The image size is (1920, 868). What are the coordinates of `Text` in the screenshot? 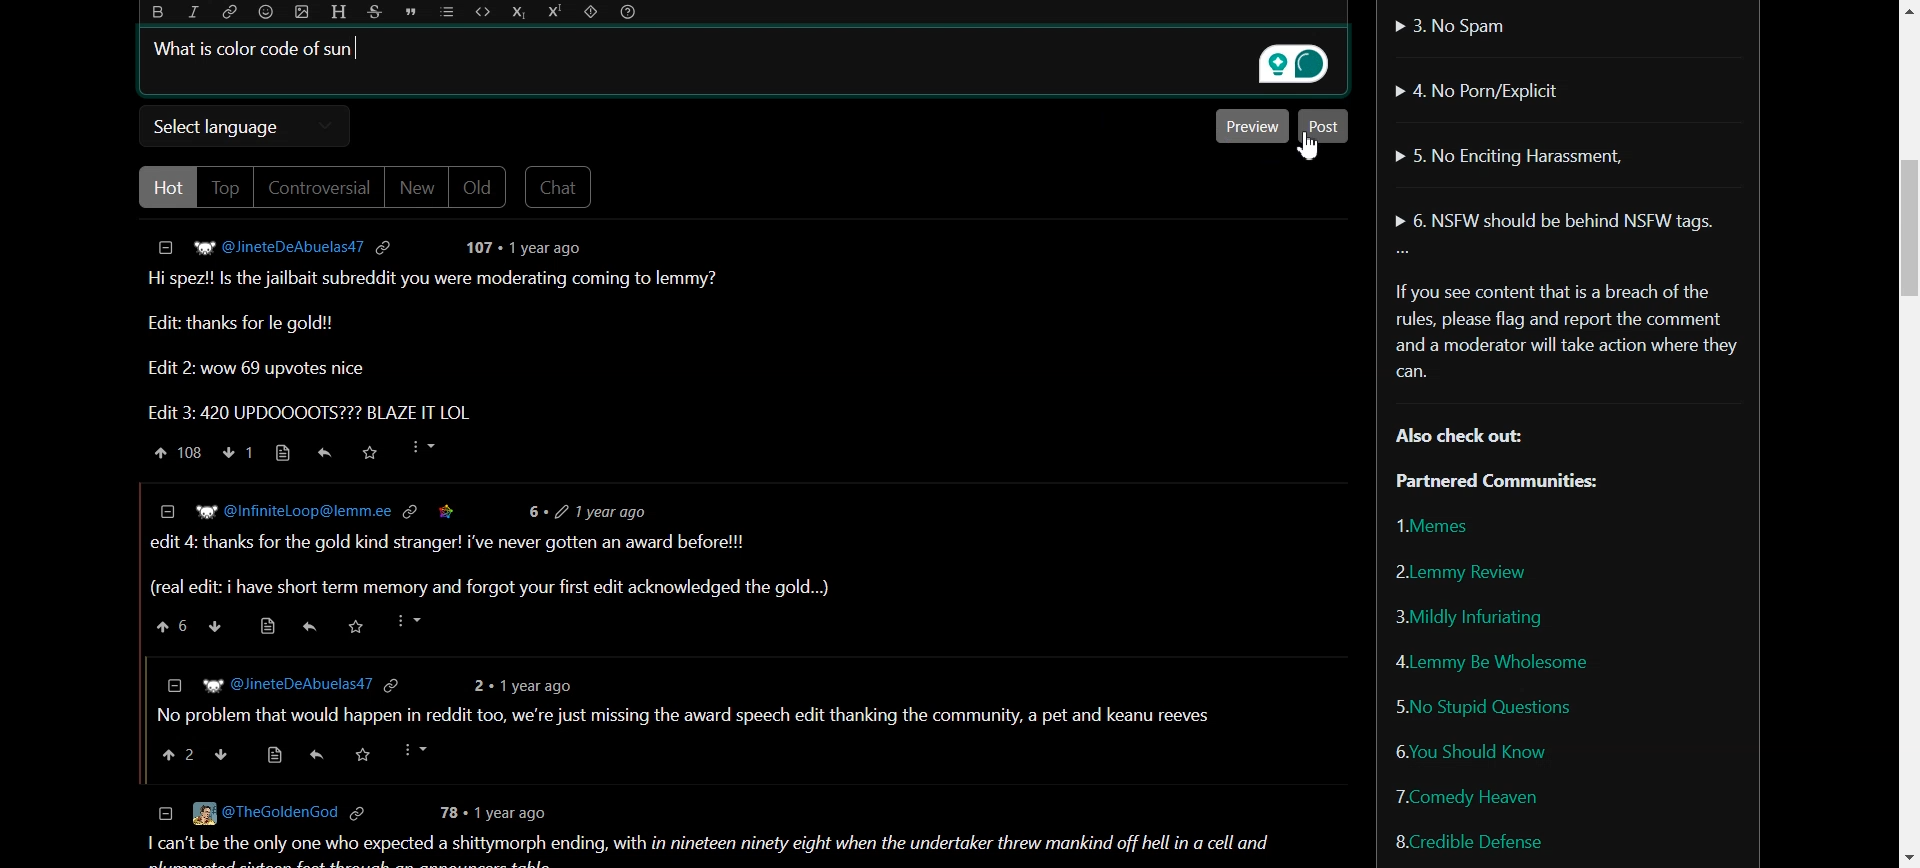 It's located at (1566, 381).